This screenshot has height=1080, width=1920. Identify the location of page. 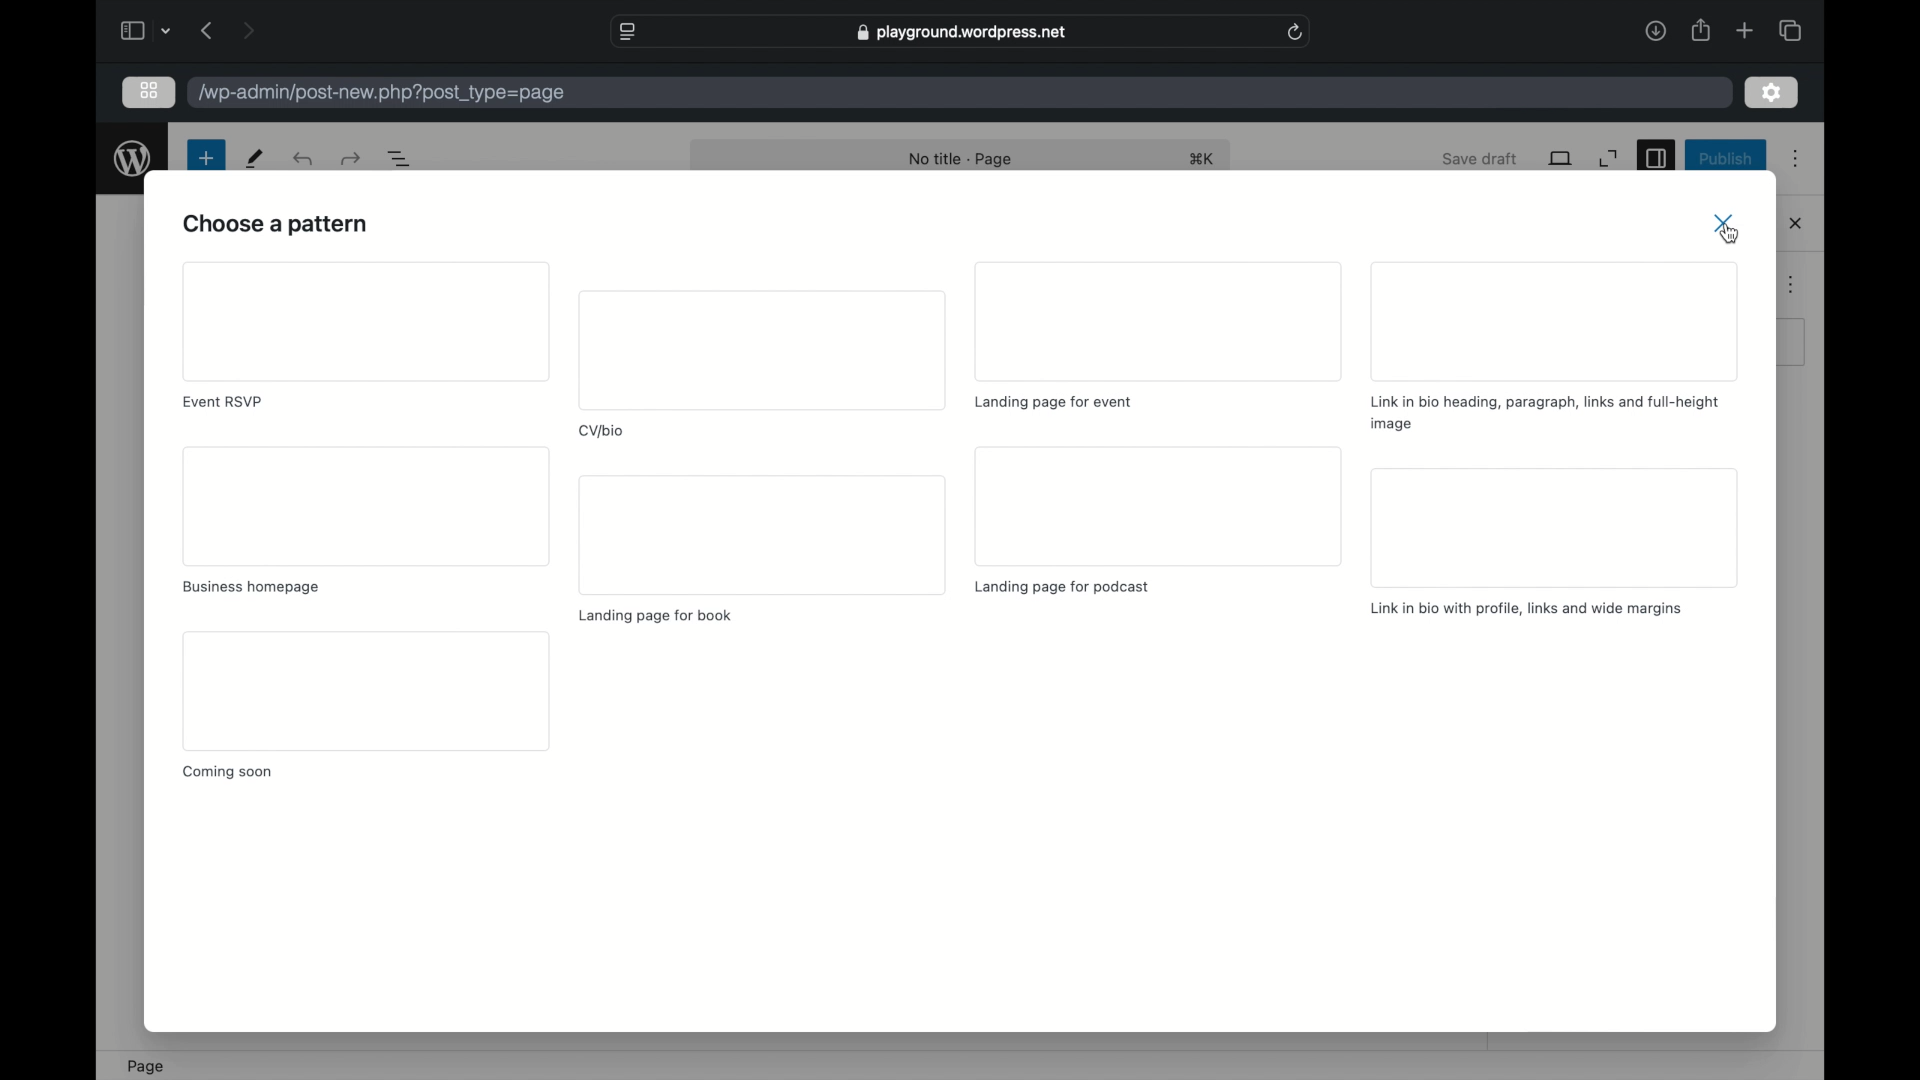
(146, 1066).